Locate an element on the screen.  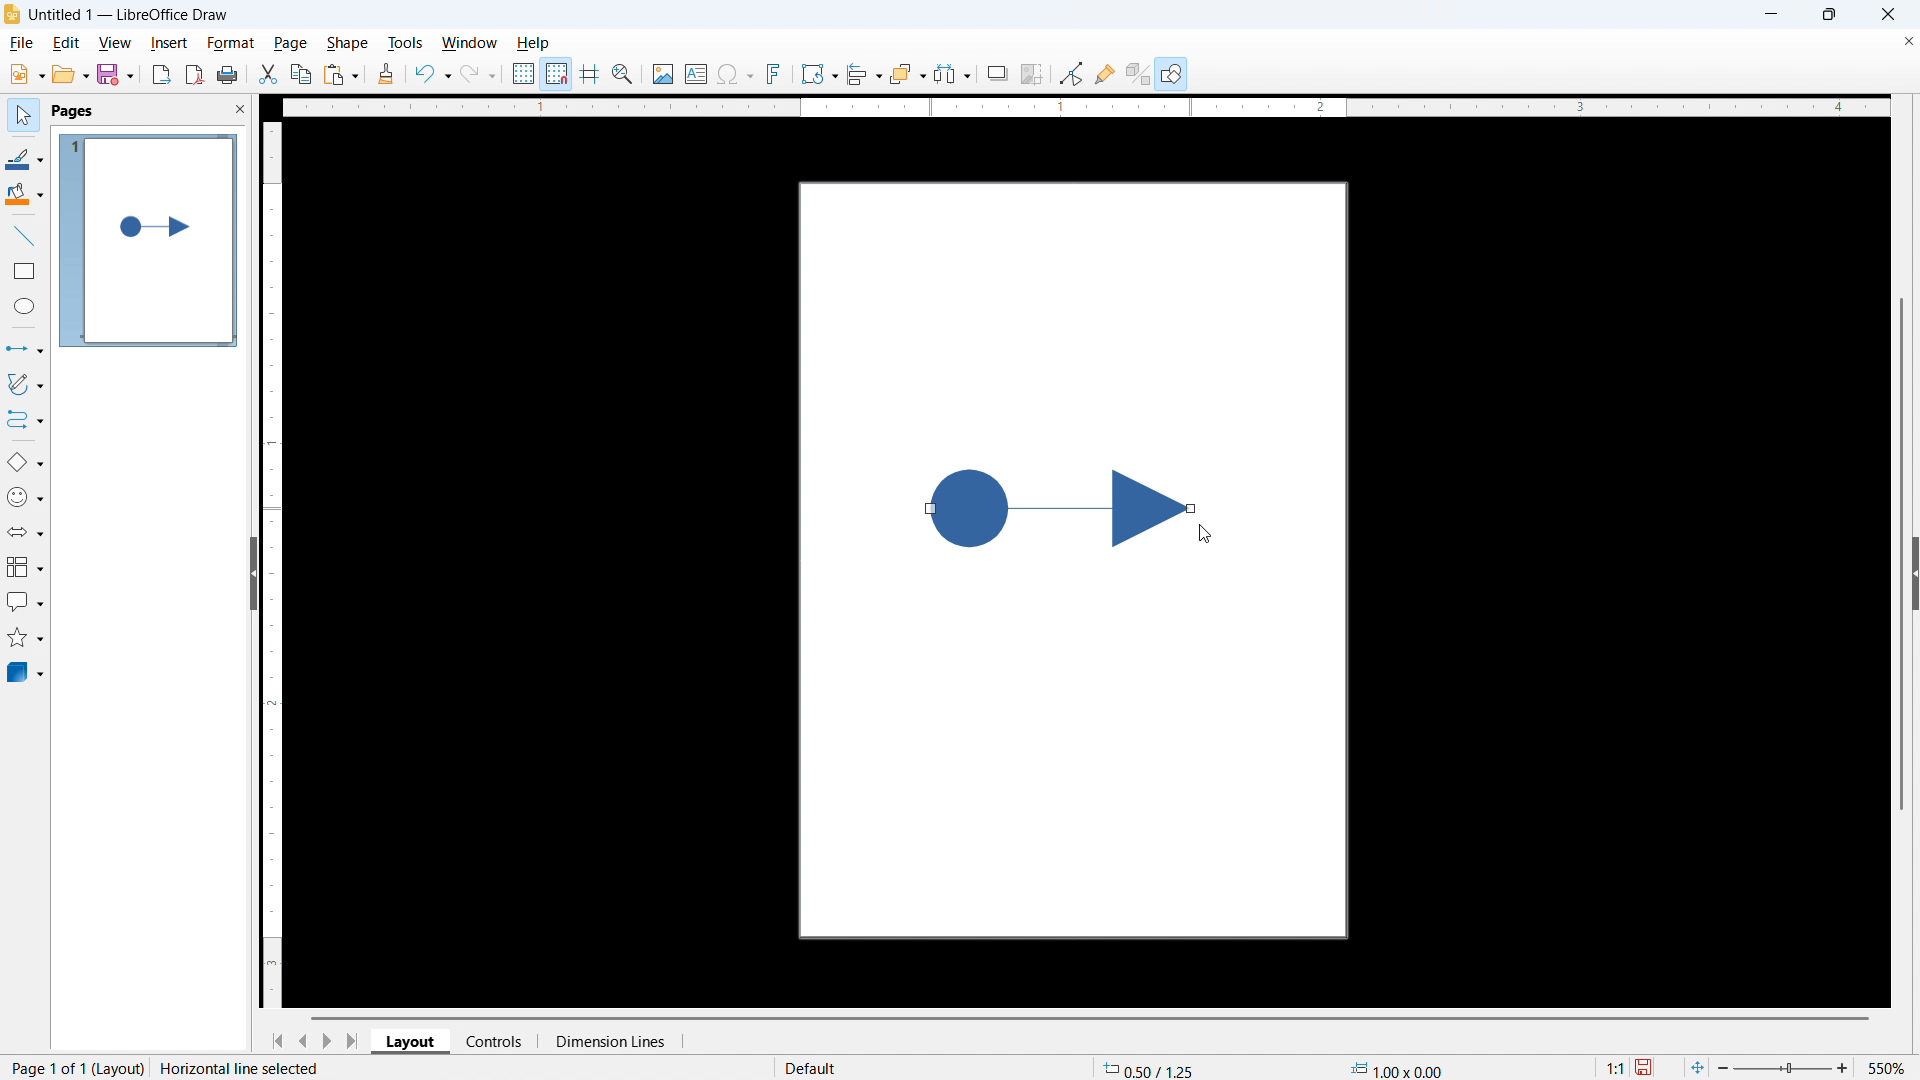
Arrange  is located at coordinates (909, 75).